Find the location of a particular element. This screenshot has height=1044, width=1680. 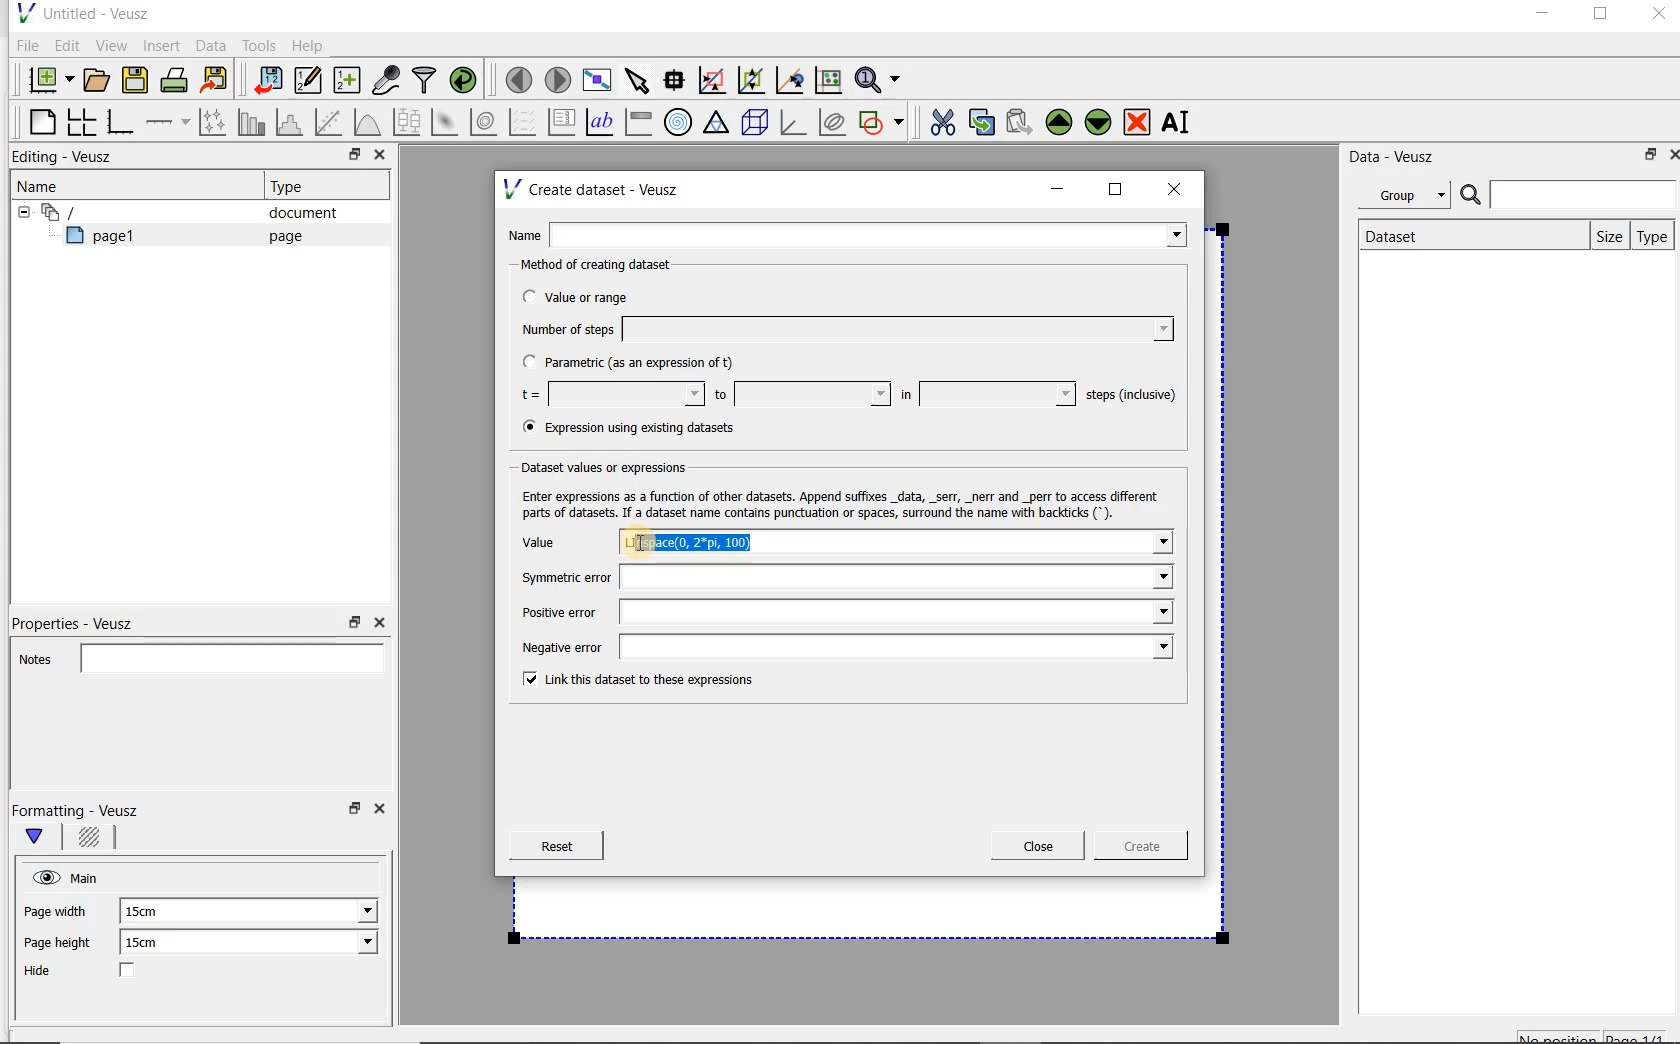

page1 is located at coordinates (109, 239).